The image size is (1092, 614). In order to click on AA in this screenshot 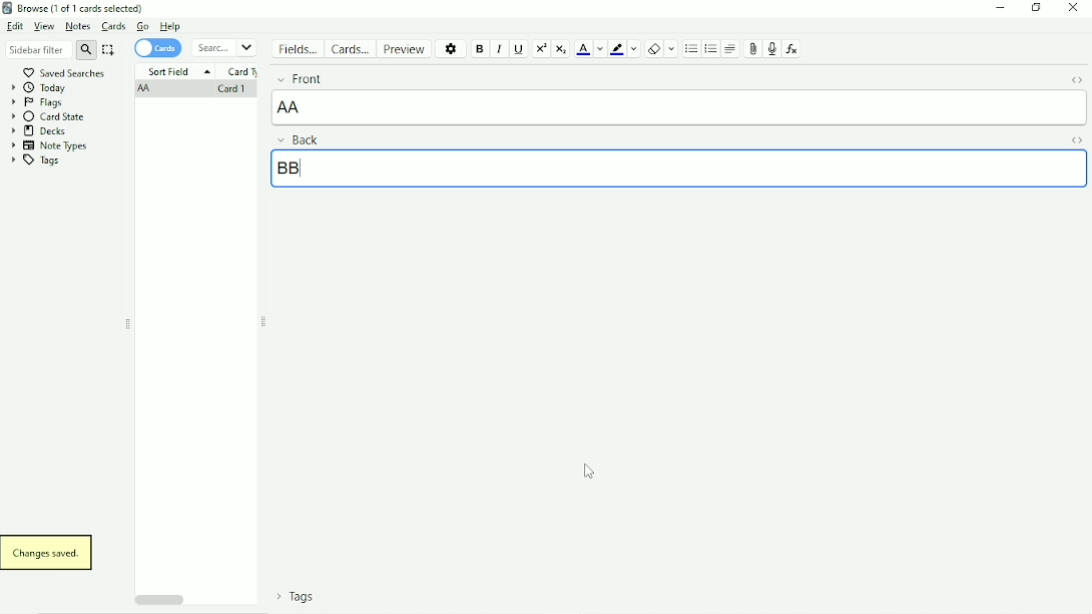, I will do `click(146, 90)`.